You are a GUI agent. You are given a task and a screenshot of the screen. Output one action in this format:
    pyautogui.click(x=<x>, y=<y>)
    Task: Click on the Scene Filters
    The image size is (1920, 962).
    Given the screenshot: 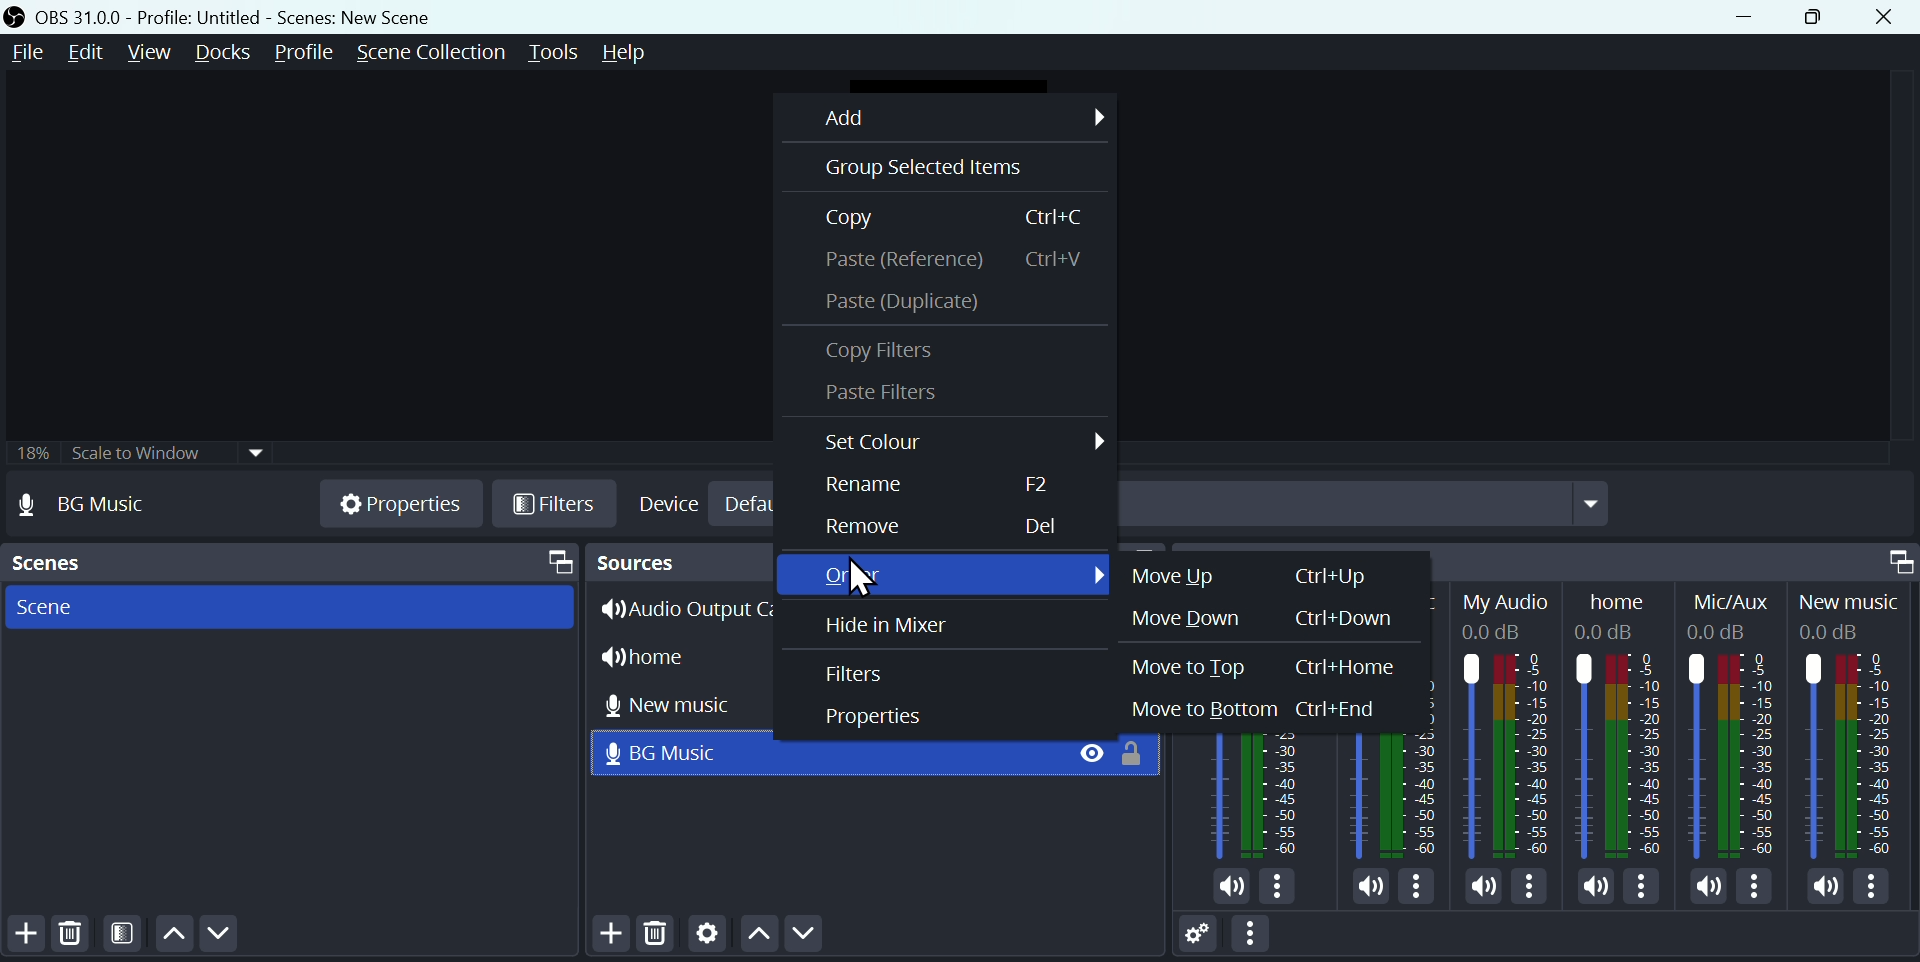 What is the action you would take?
    pyautogui.click(x=129, y=935)
    